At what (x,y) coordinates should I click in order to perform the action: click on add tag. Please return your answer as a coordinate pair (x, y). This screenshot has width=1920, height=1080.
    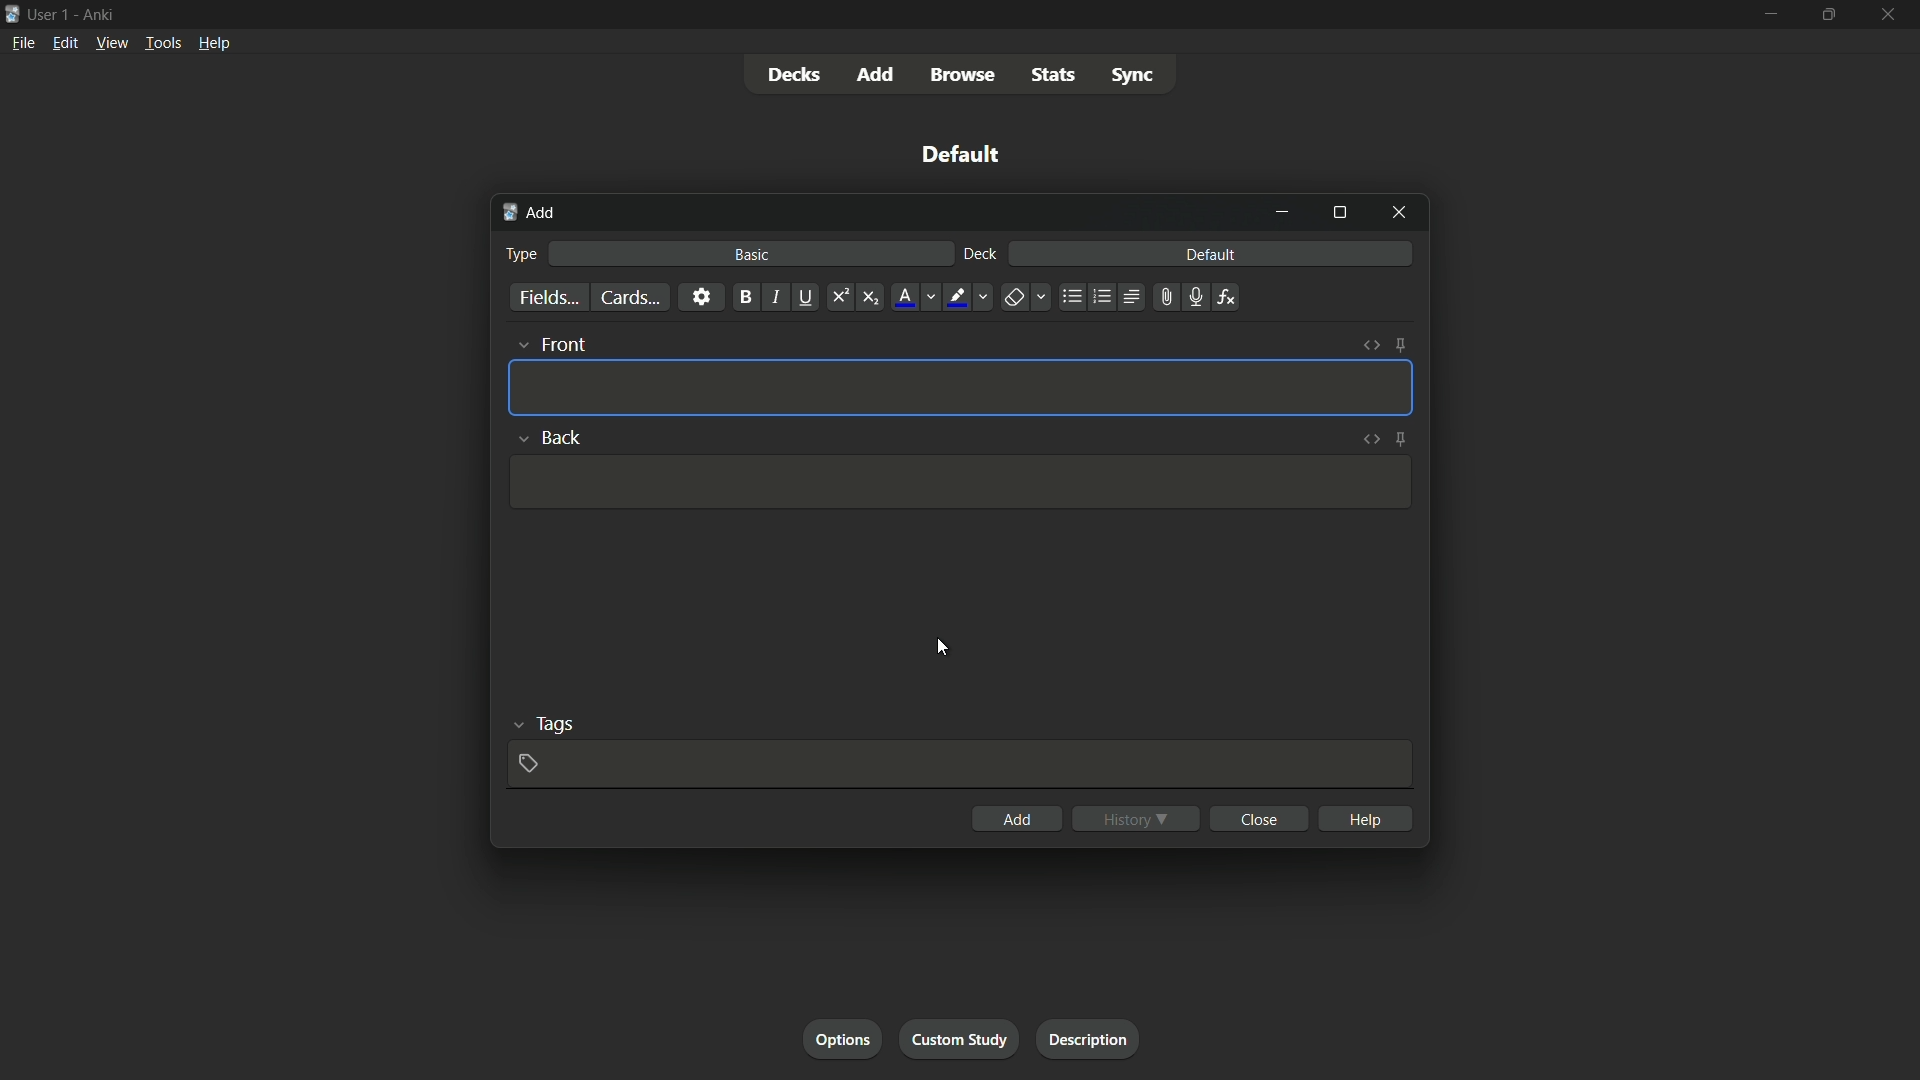
    Looking at the image, I should click on (526, 763).